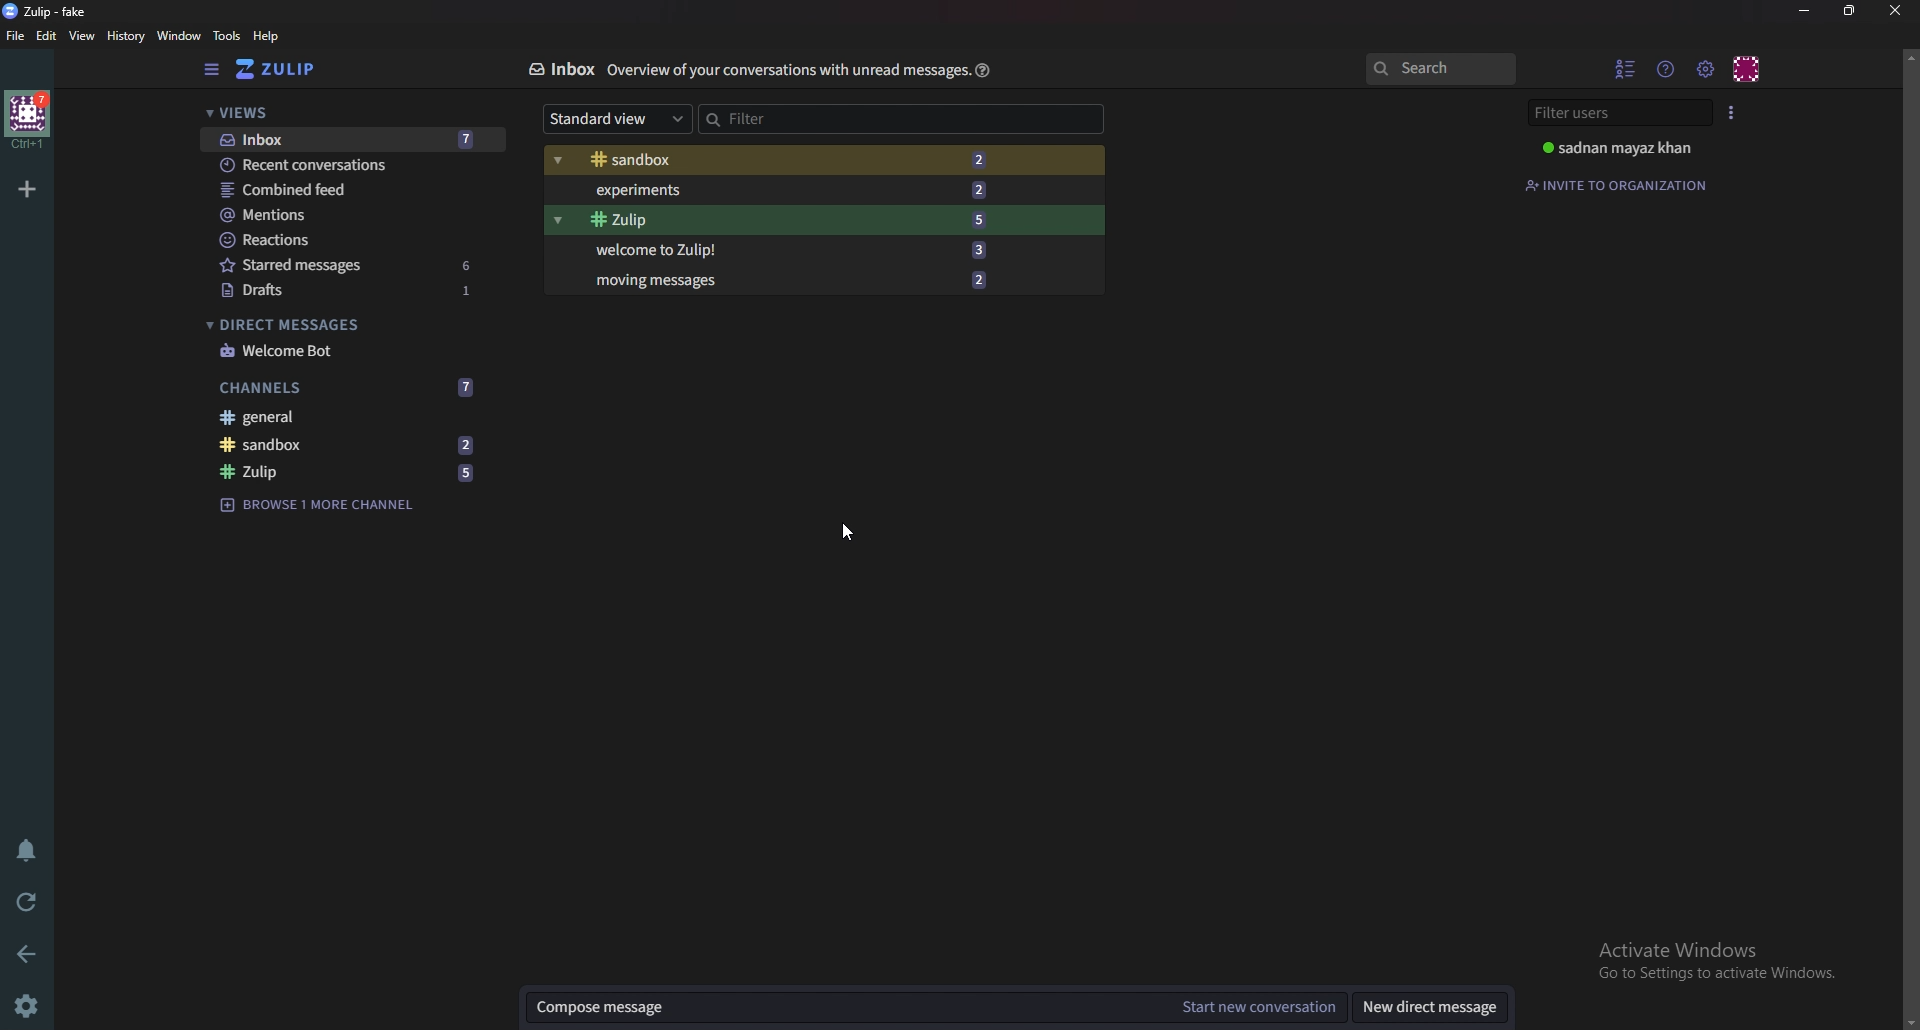 The width and height of the screenshot is (1920, 1030). What do you see at coordinates (902, 119) in the screenshot?
I see `Filter` at bounding box center [902, 119].